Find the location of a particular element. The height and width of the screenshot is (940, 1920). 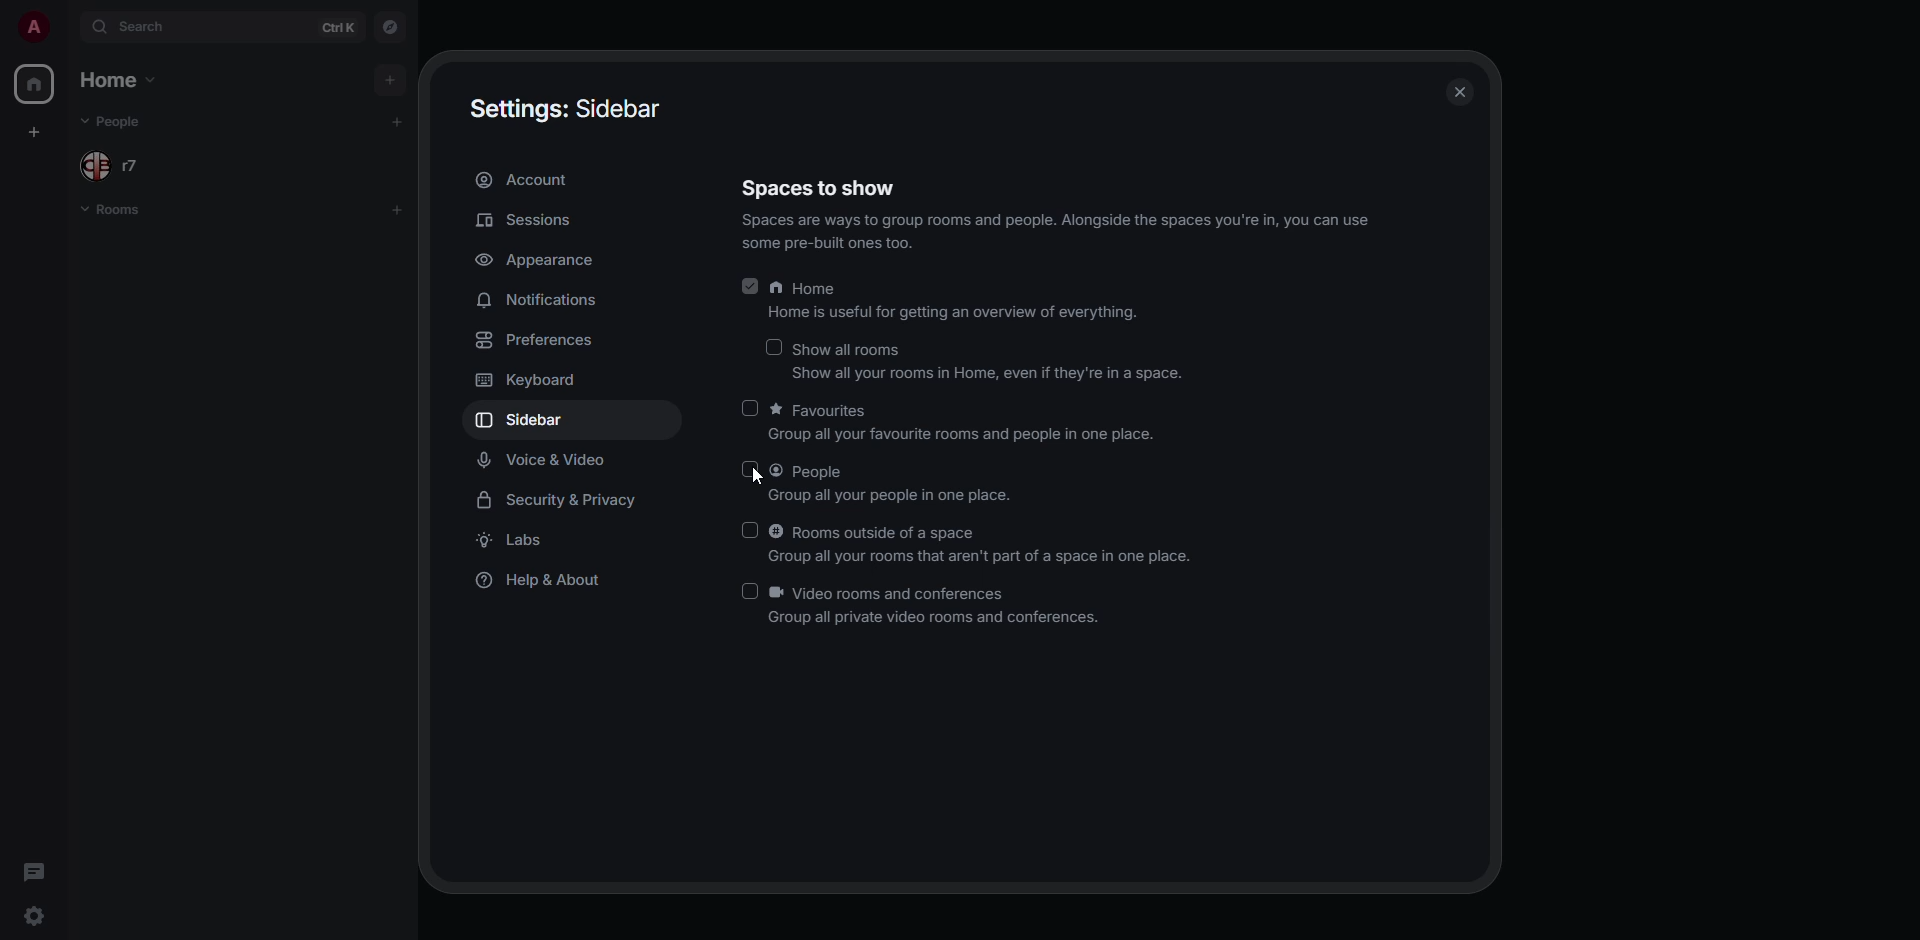

click to enable is located at coordinates (751, 592).